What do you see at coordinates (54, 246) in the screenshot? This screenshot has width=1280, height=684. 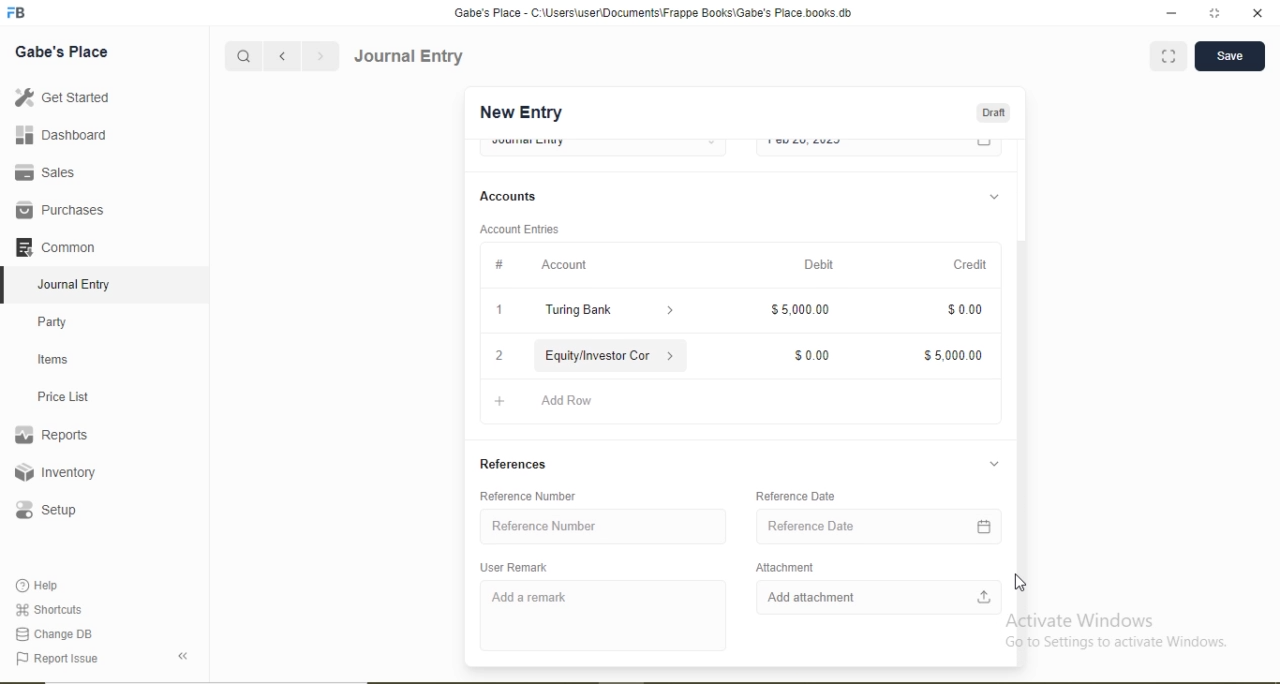 I see `Common` at bounding box center [54, 246].